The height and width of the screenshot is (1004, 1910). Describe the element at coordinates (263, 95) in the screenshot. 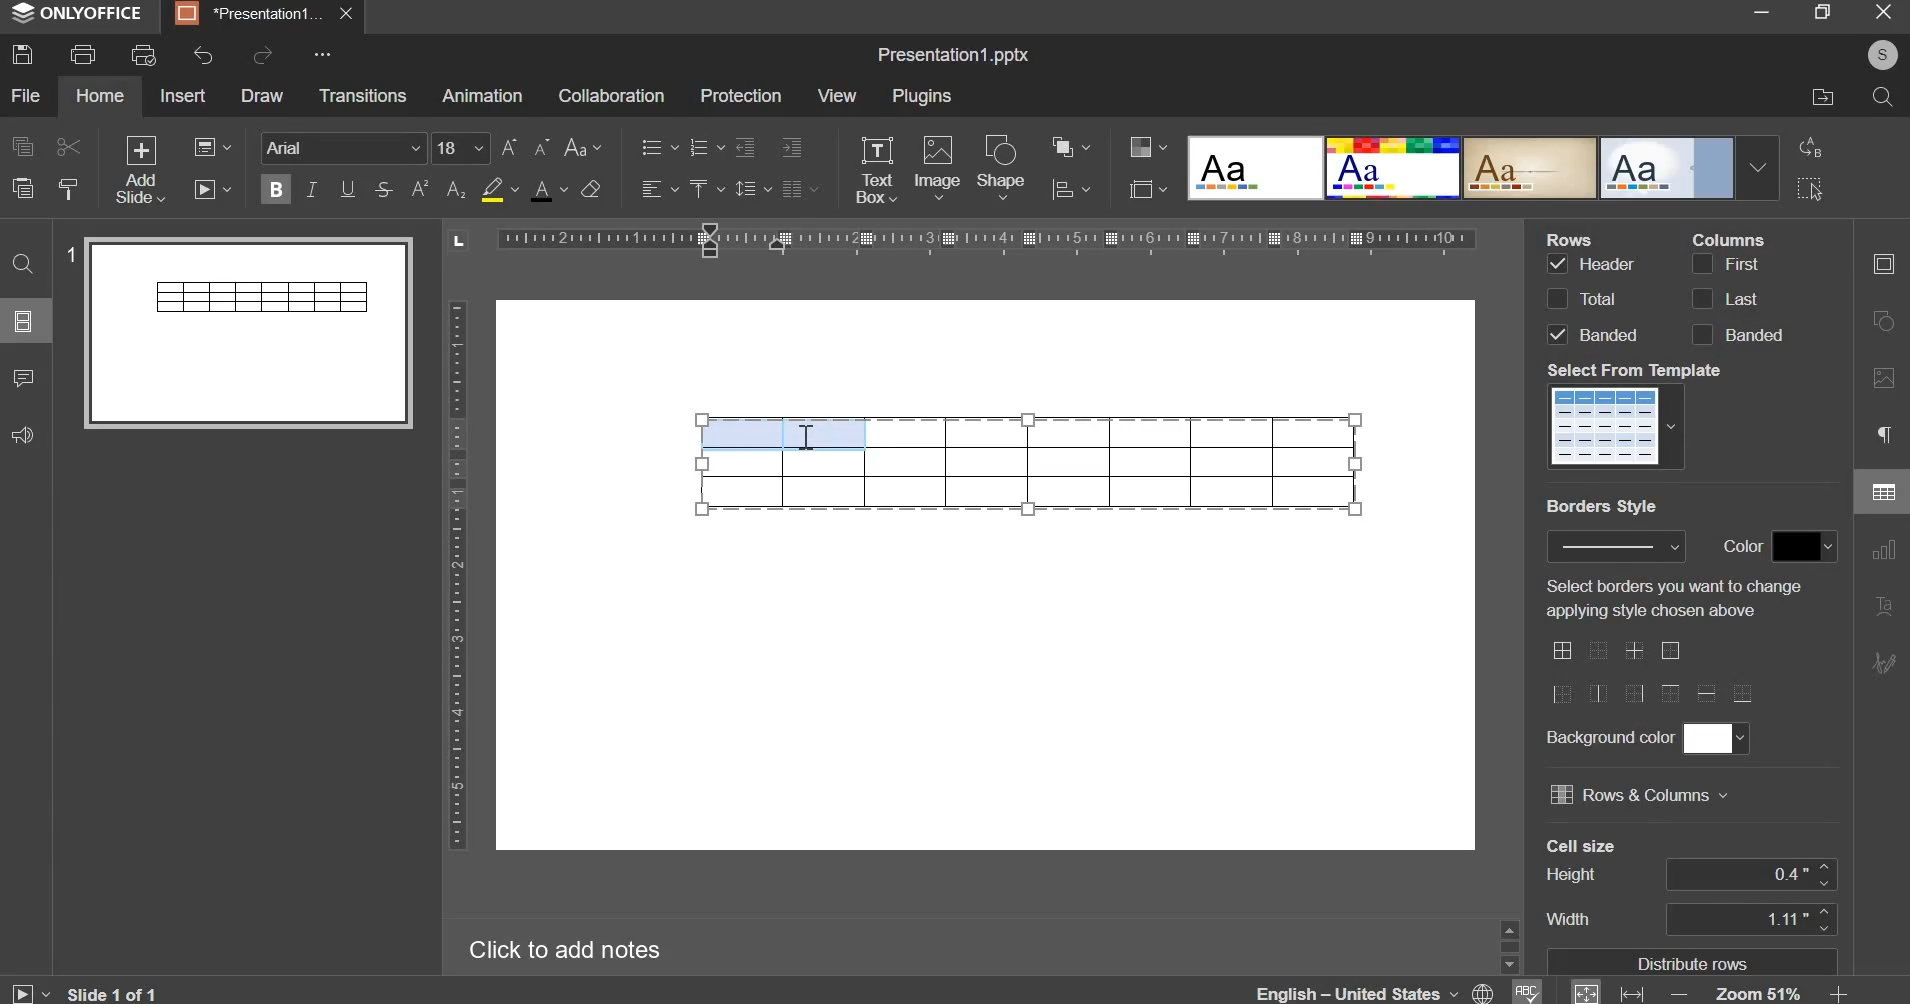

I see `draw` at that location.